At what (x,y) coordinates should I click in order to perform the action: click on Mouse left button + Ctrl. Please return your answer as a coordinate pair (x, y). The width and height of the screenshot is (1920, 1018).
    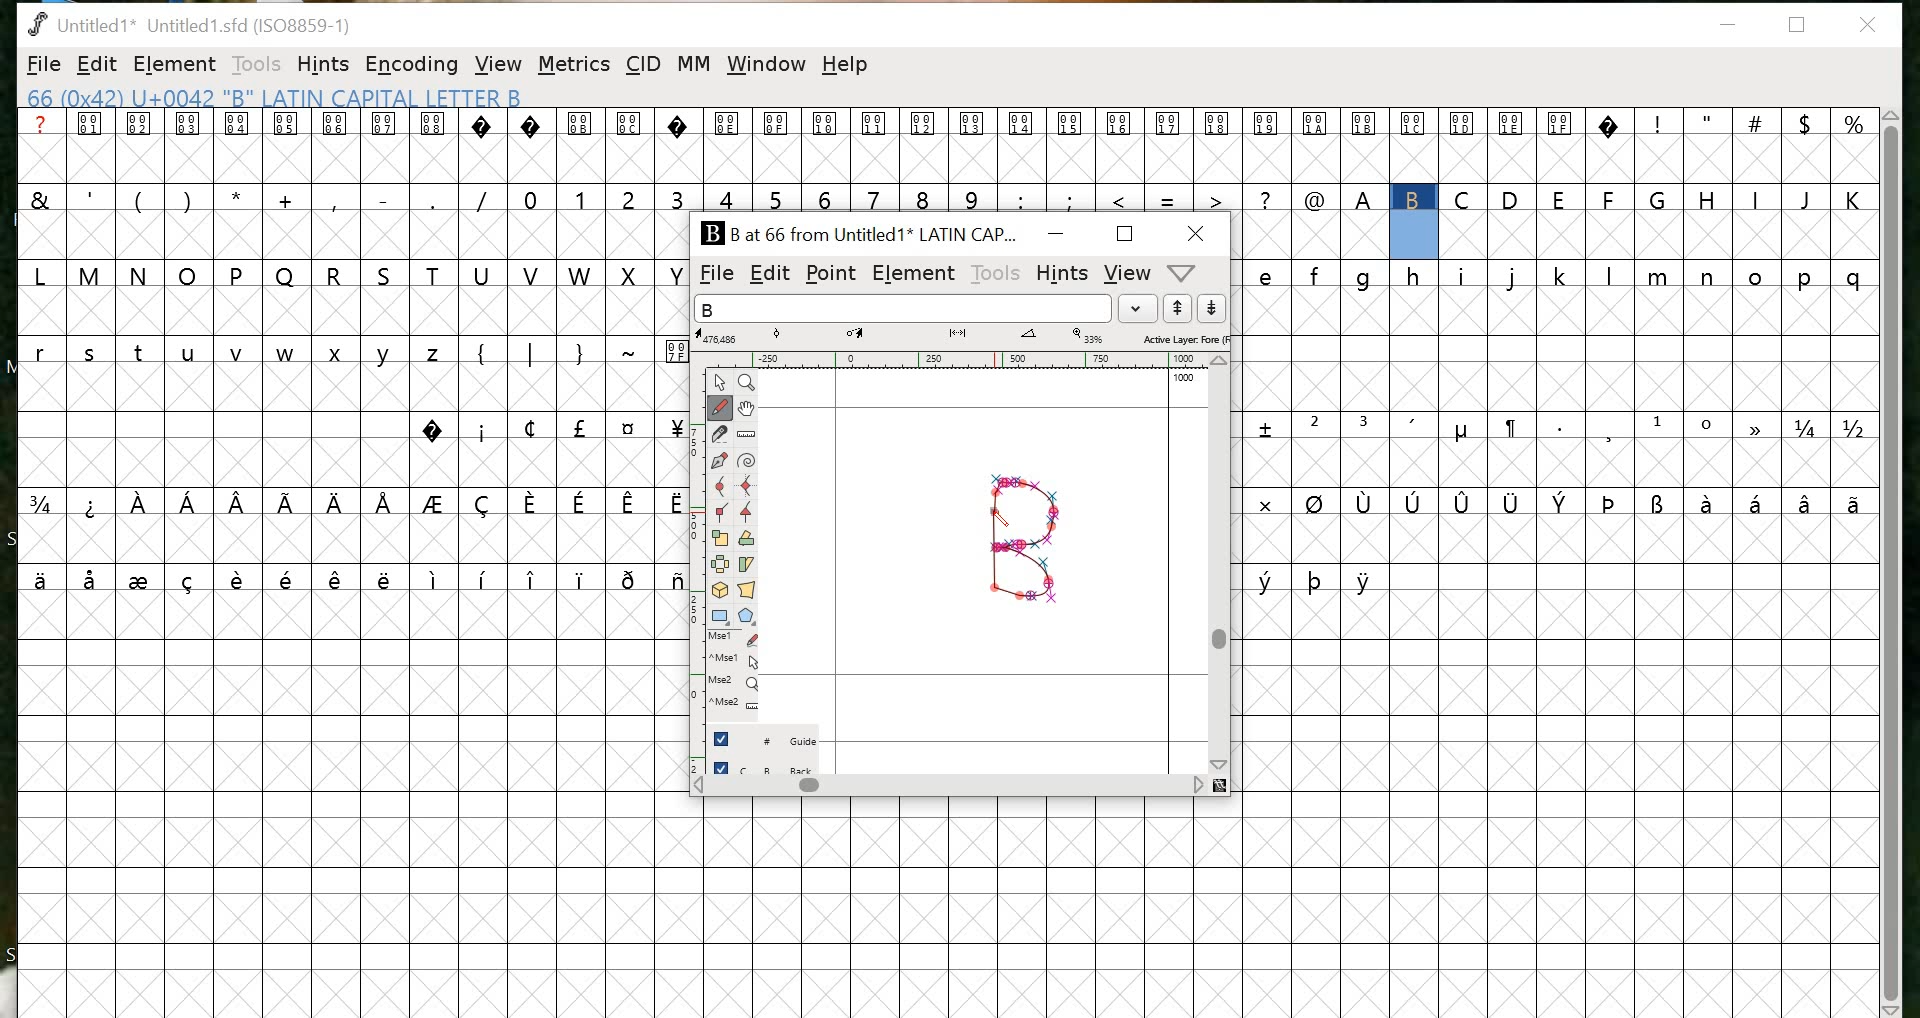
    Looking at the image, I should click on (739, 663).